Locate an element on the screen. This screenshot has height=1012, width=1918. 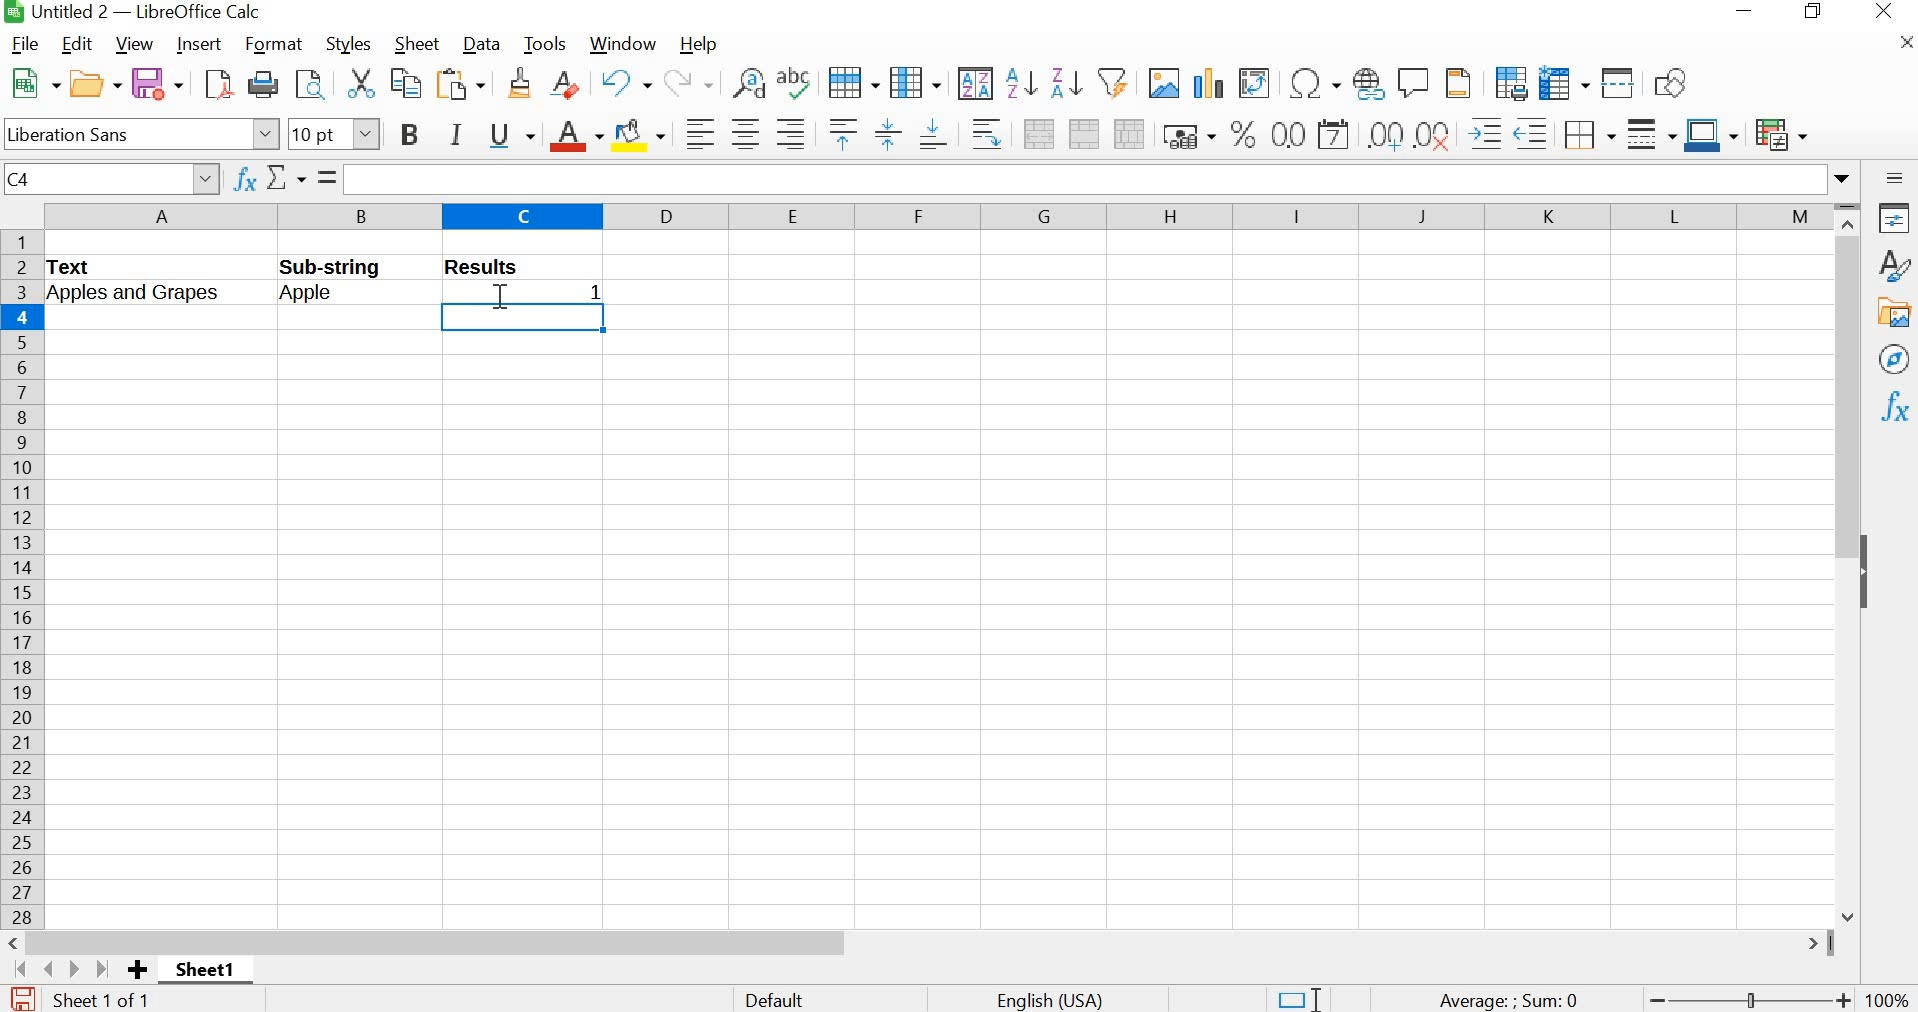
spelling is located at coordinates (792, 85).